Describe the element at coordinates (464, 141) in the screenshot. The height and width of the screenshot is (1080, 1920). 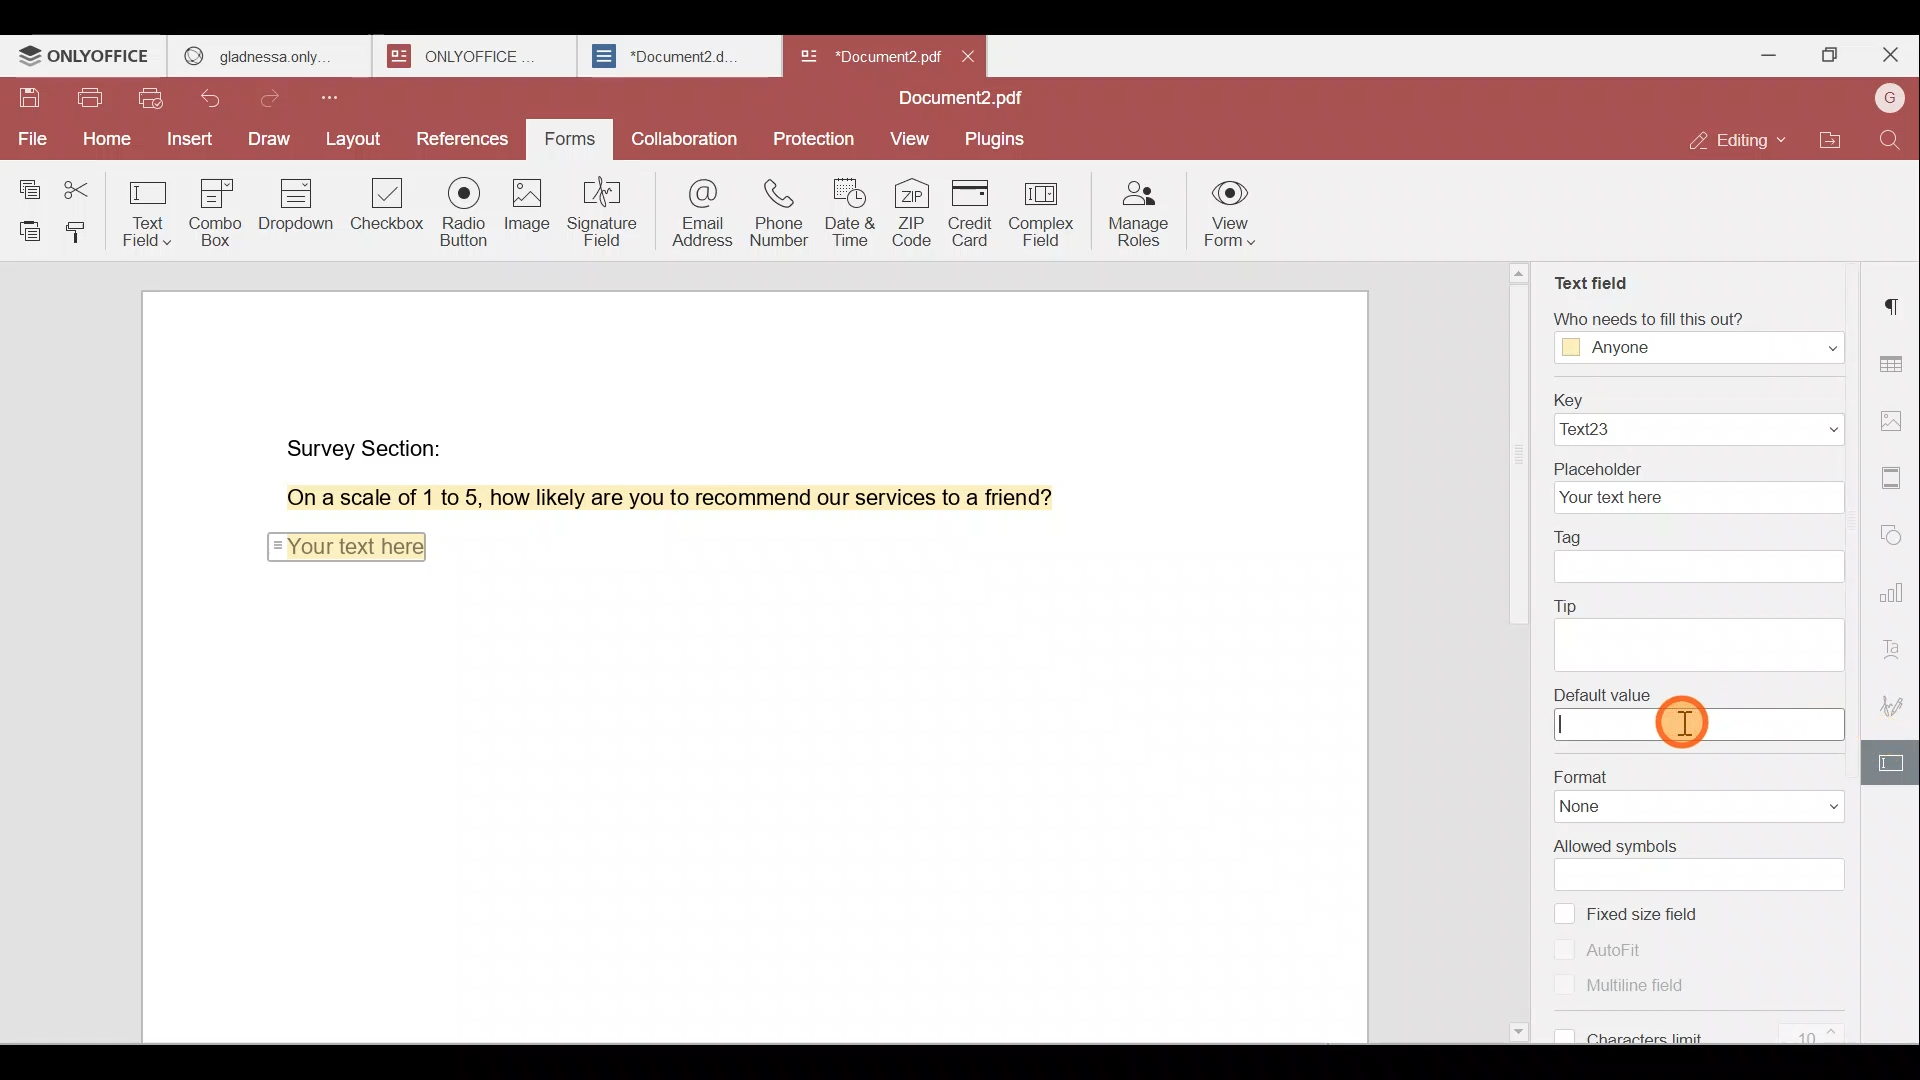
I see `References` at that location.